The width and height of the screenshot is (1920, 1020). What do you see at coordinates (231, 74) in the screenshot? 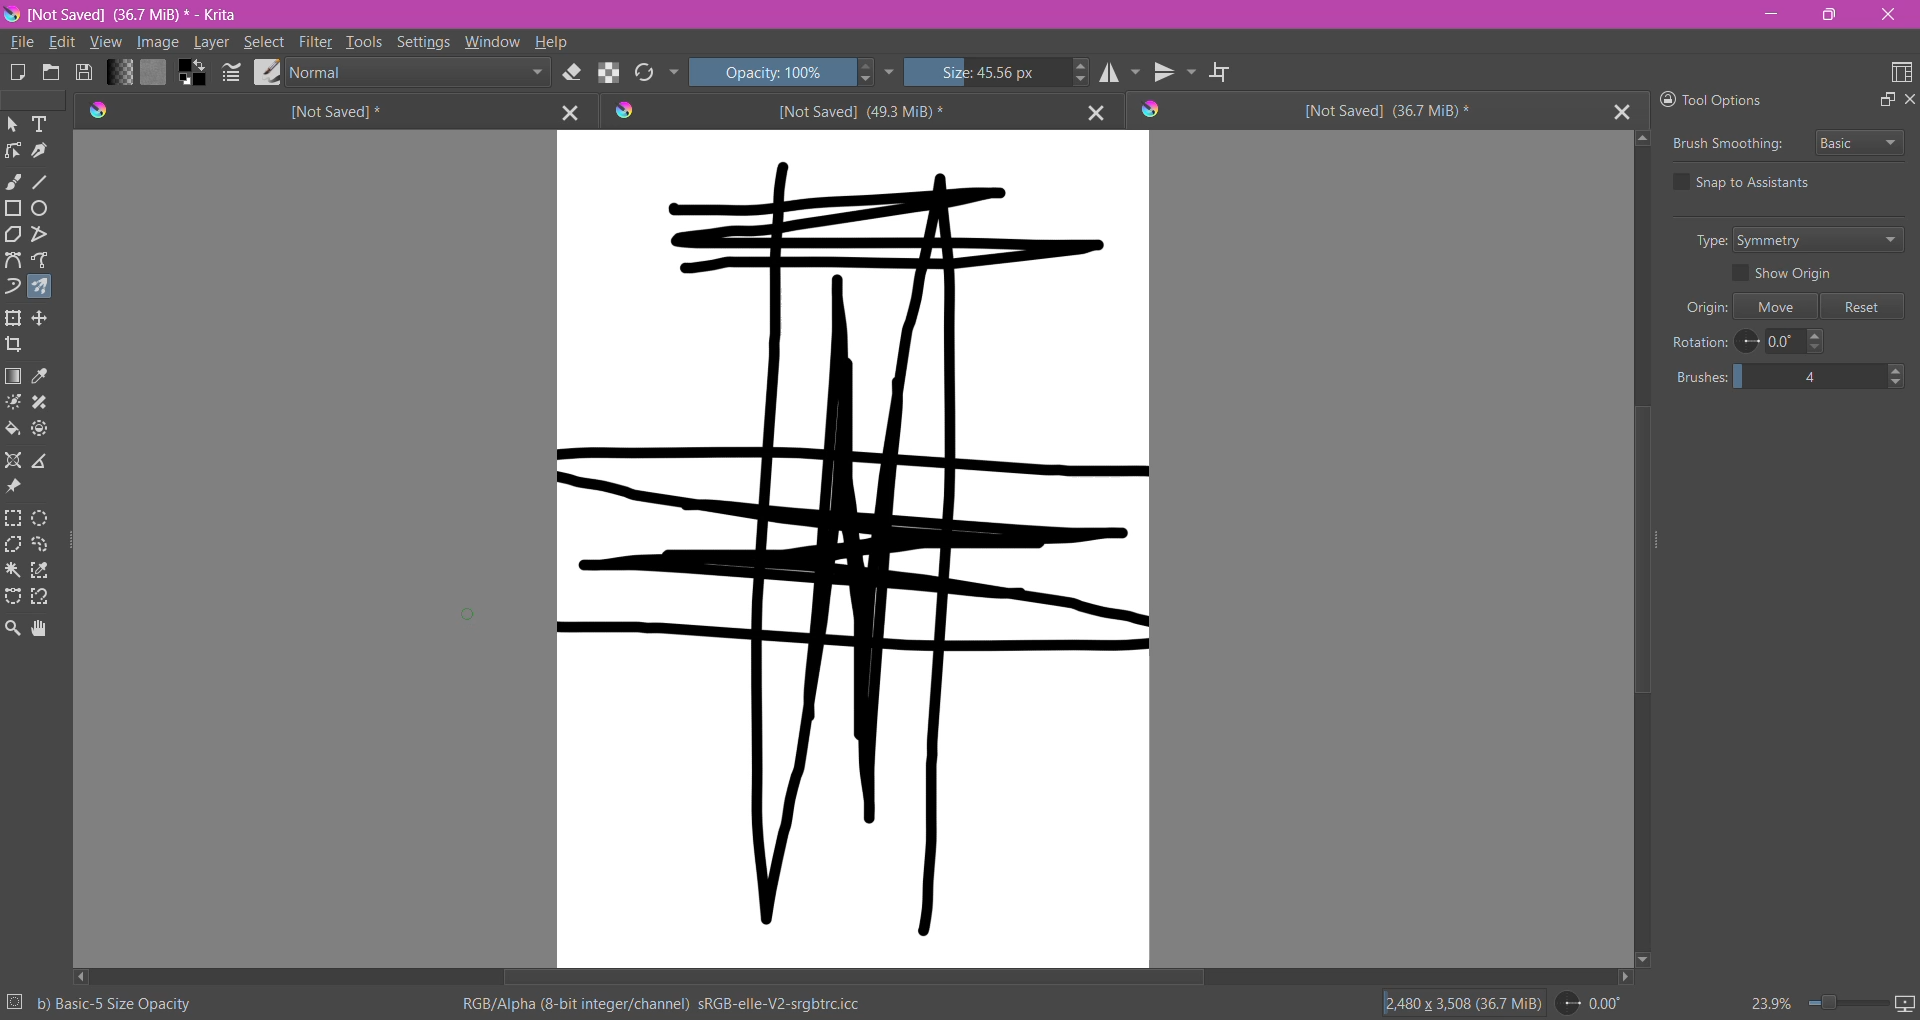
I see `Edit Bursh Settings` at bounding box center [231, 74].